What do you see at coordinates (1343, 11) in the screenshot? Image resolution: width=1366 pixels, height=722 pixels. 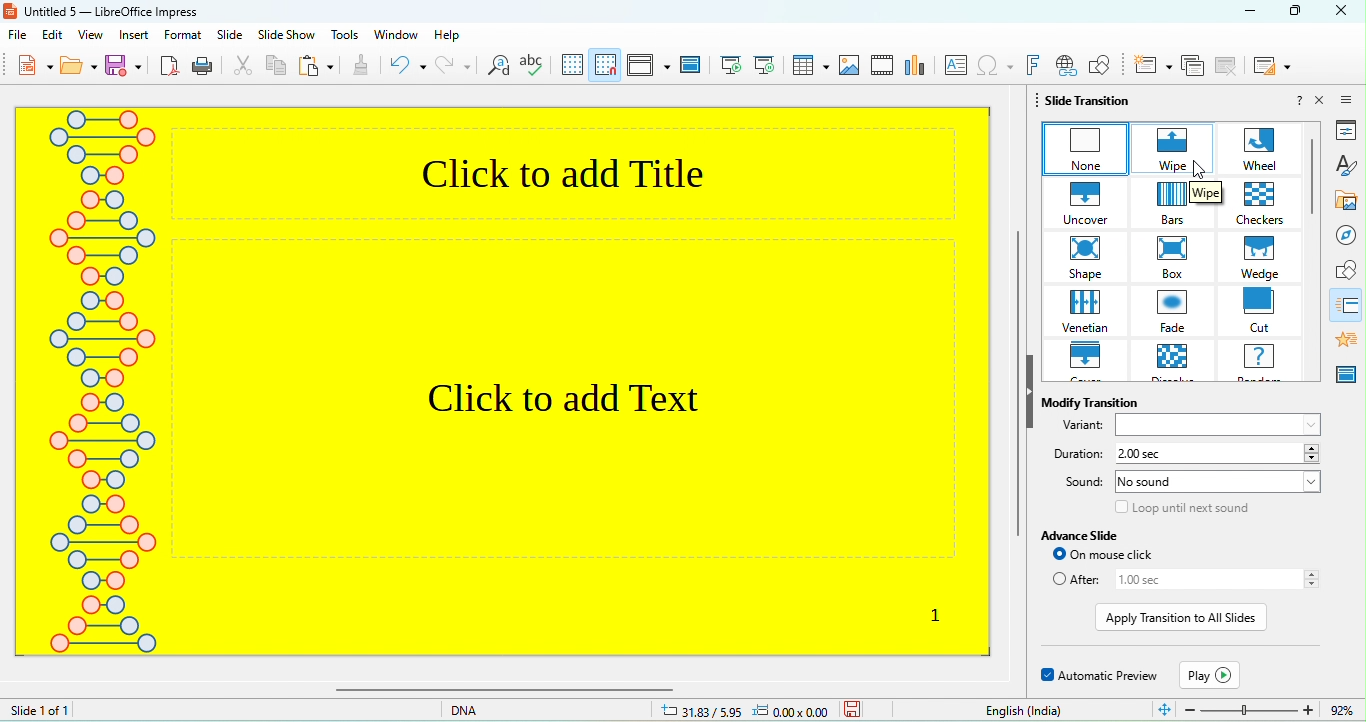 I see `close` at bounding box center [1343, 11].